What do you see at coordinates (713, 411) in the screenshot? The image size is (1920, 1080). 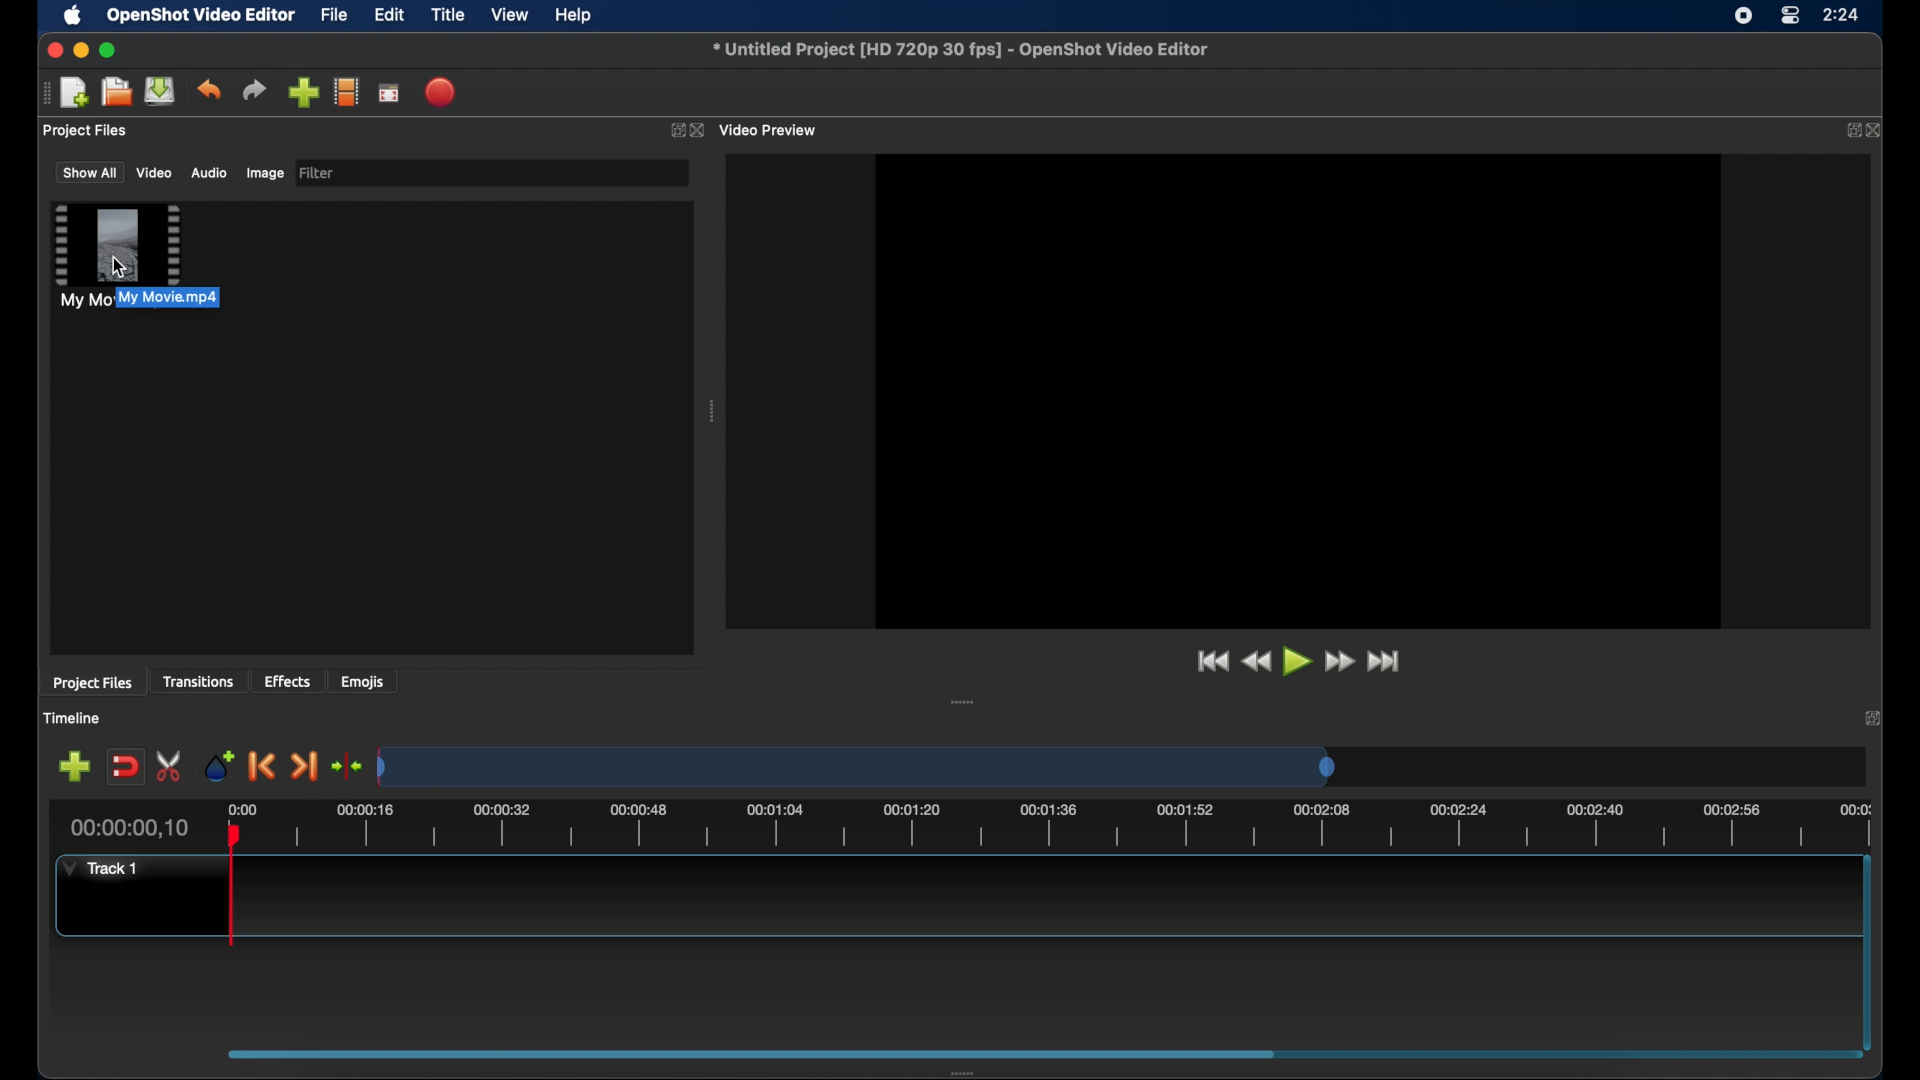 I see `drag handle` at bounding box center [713, 411].